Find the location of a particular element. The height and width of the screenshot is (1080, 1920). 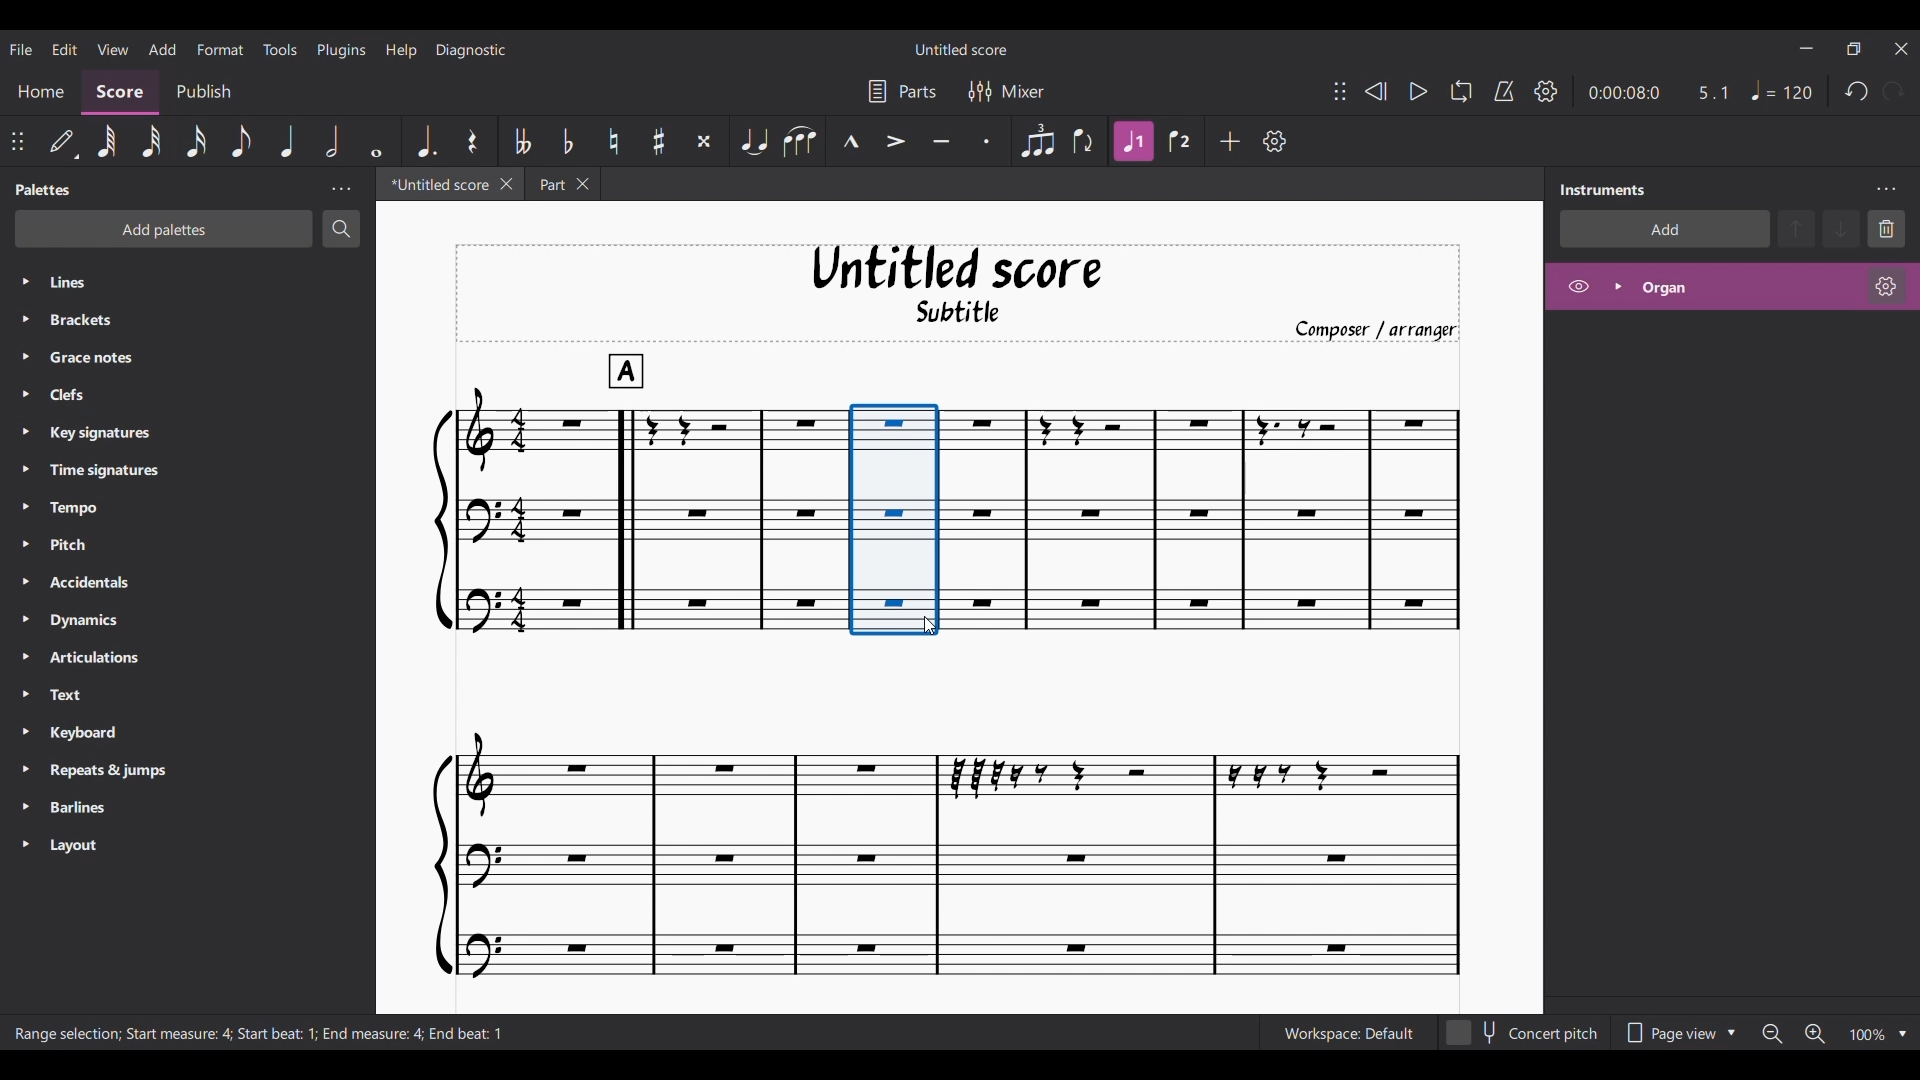

New measure added before the earlier selection as per options selected is located at coordinates (894, 520).